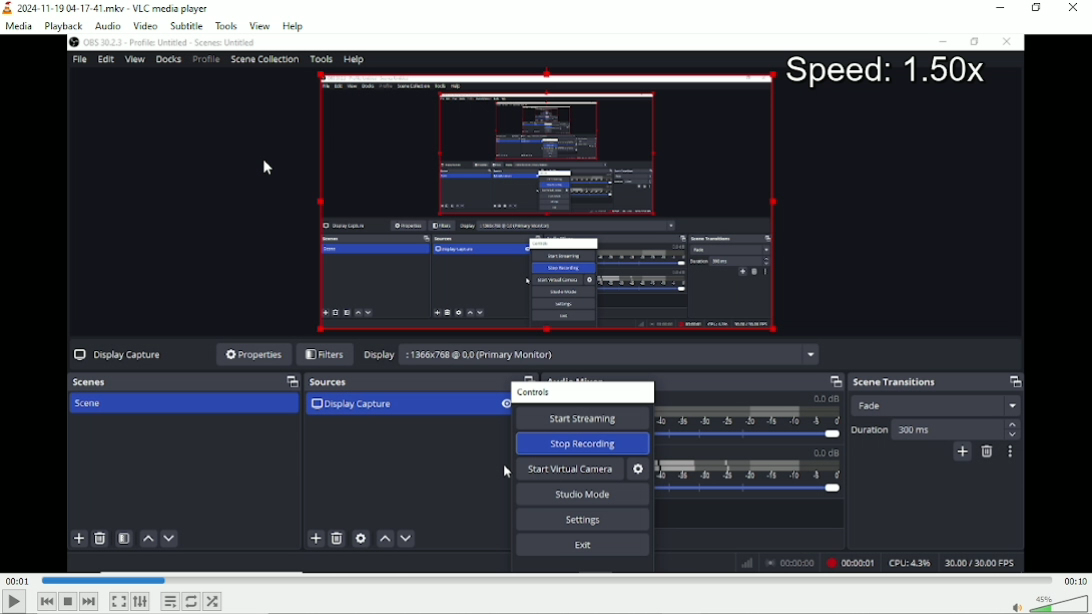 Image resolution: width=1092 pixels, height=614 pixels. Describe the element at coordinates (47, 601) in the screenshot. I see `Previous` at that location.